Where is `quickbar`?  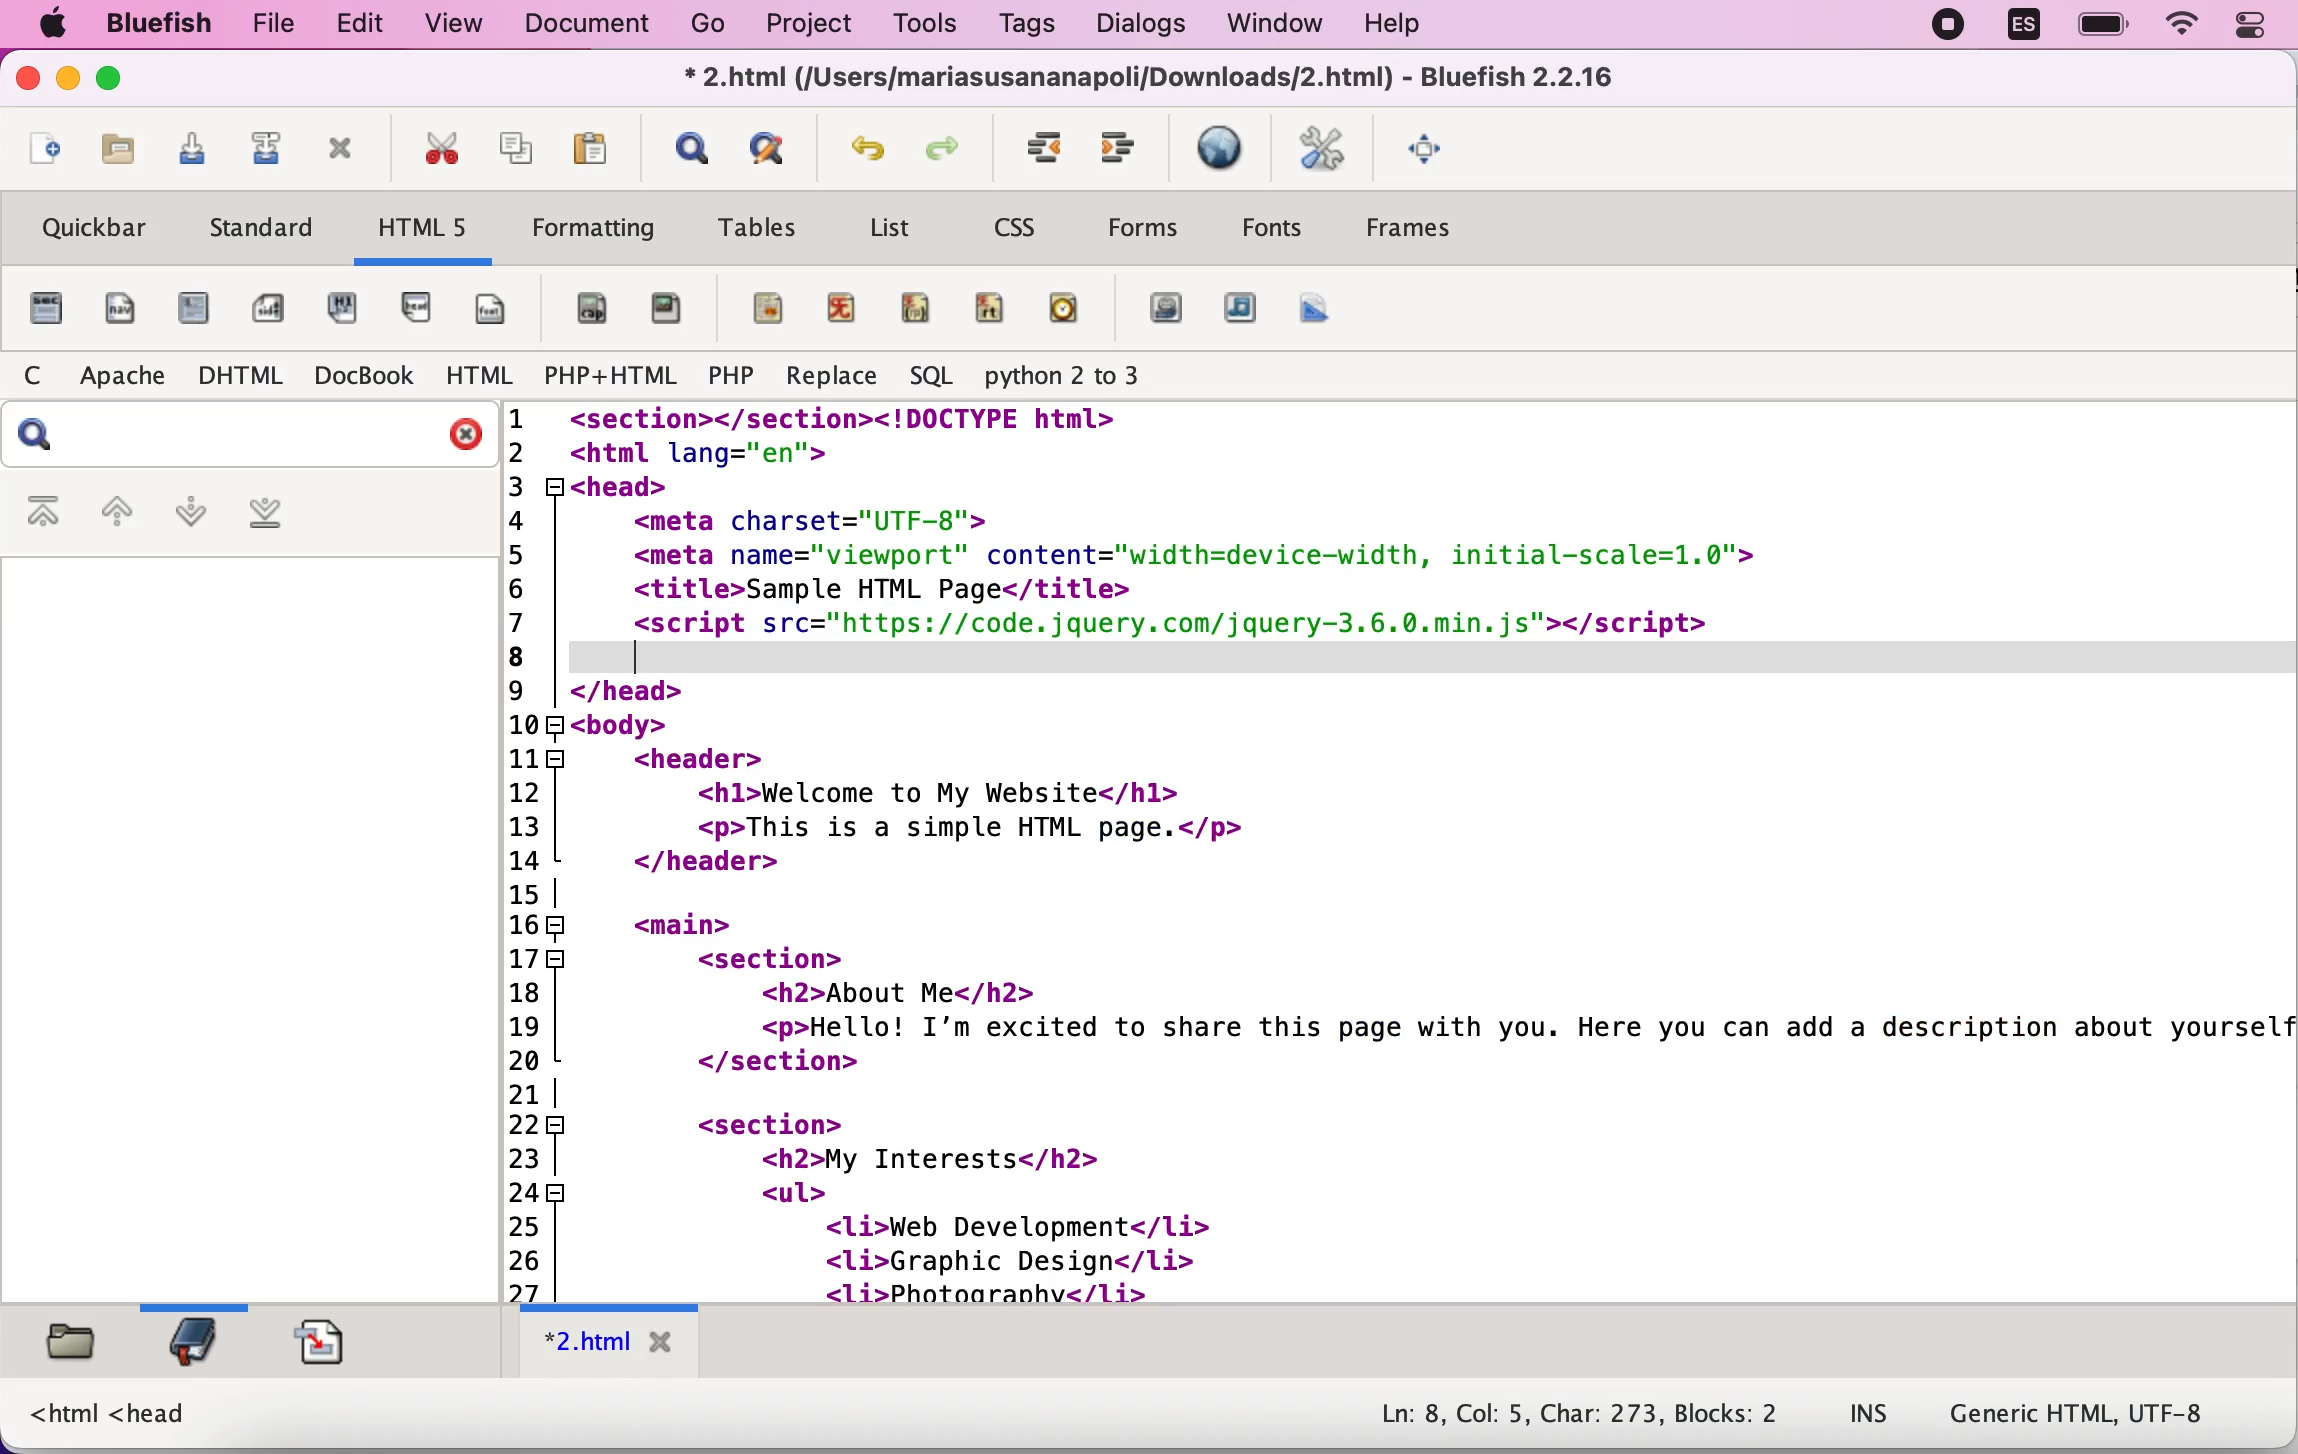 quickbar is located at coordinates (96, 227).